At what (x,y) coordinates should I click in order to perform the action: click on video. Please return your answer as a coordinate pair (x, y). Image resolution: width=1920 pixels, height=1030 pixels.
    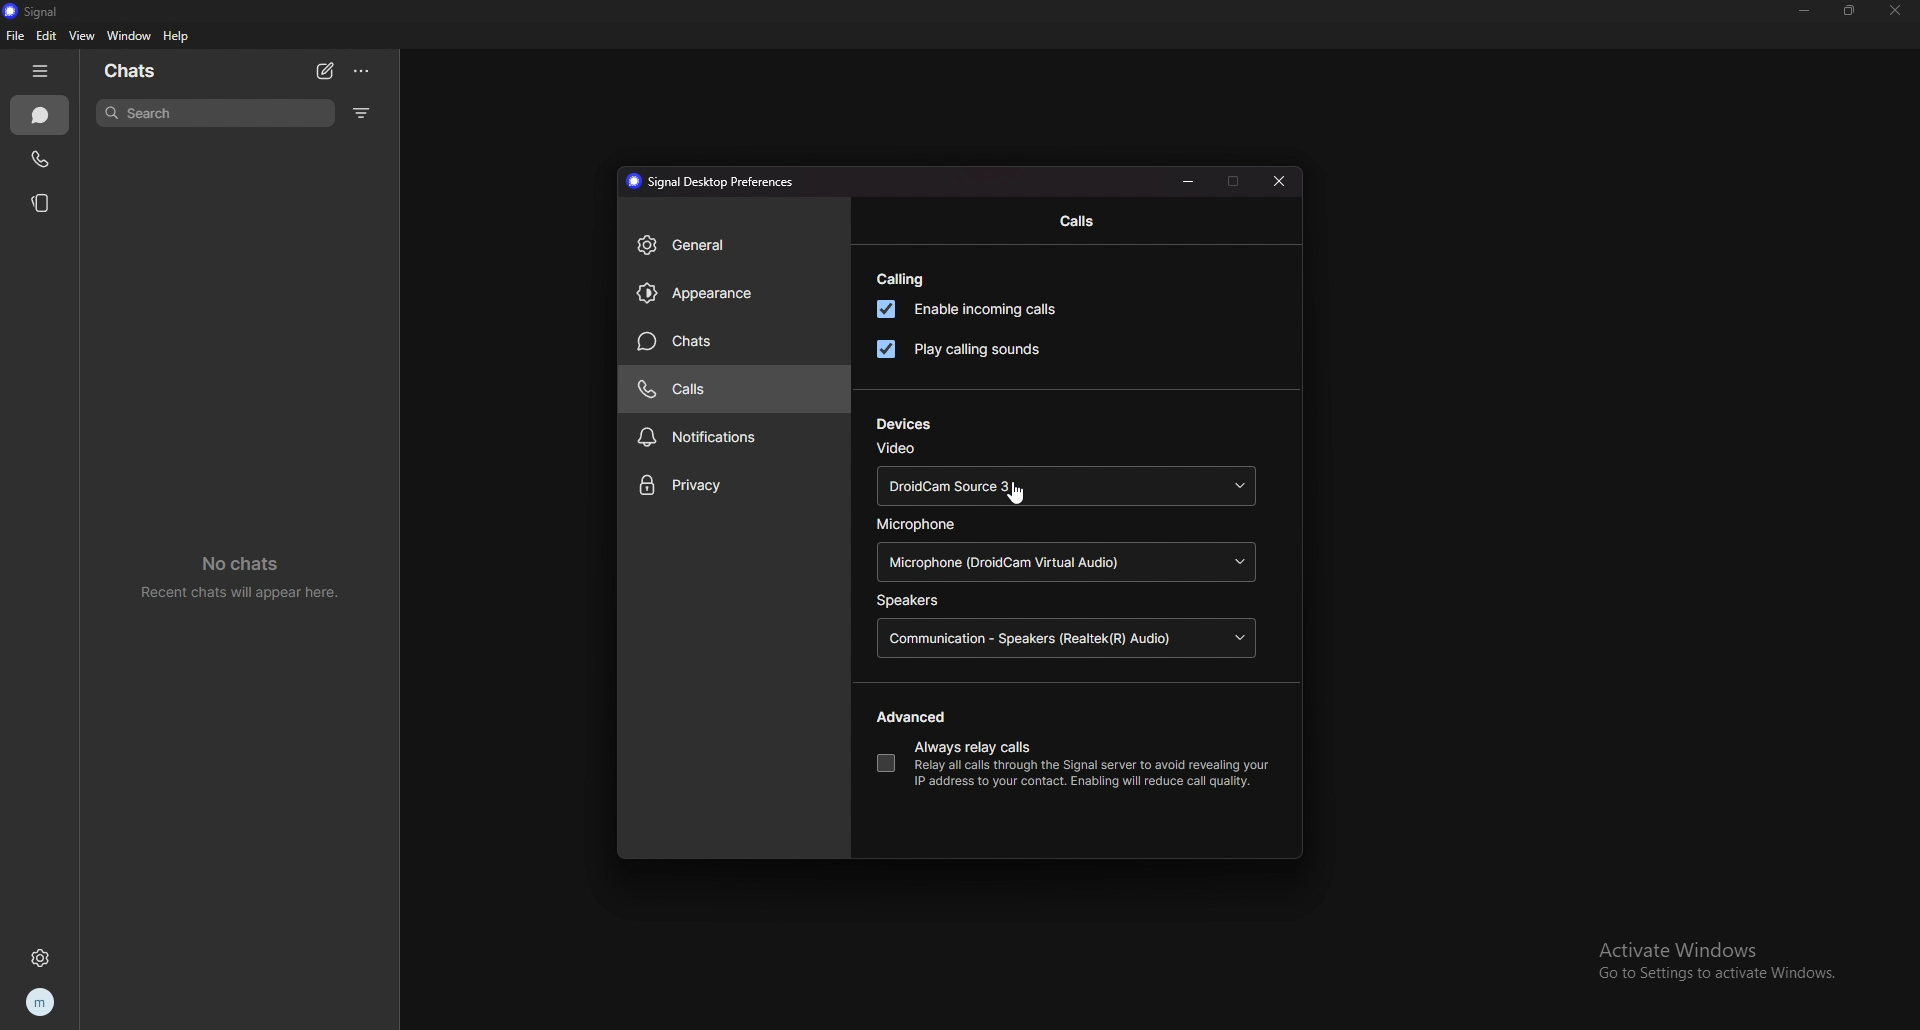
    Looking at the image, I should click on (896, 448).